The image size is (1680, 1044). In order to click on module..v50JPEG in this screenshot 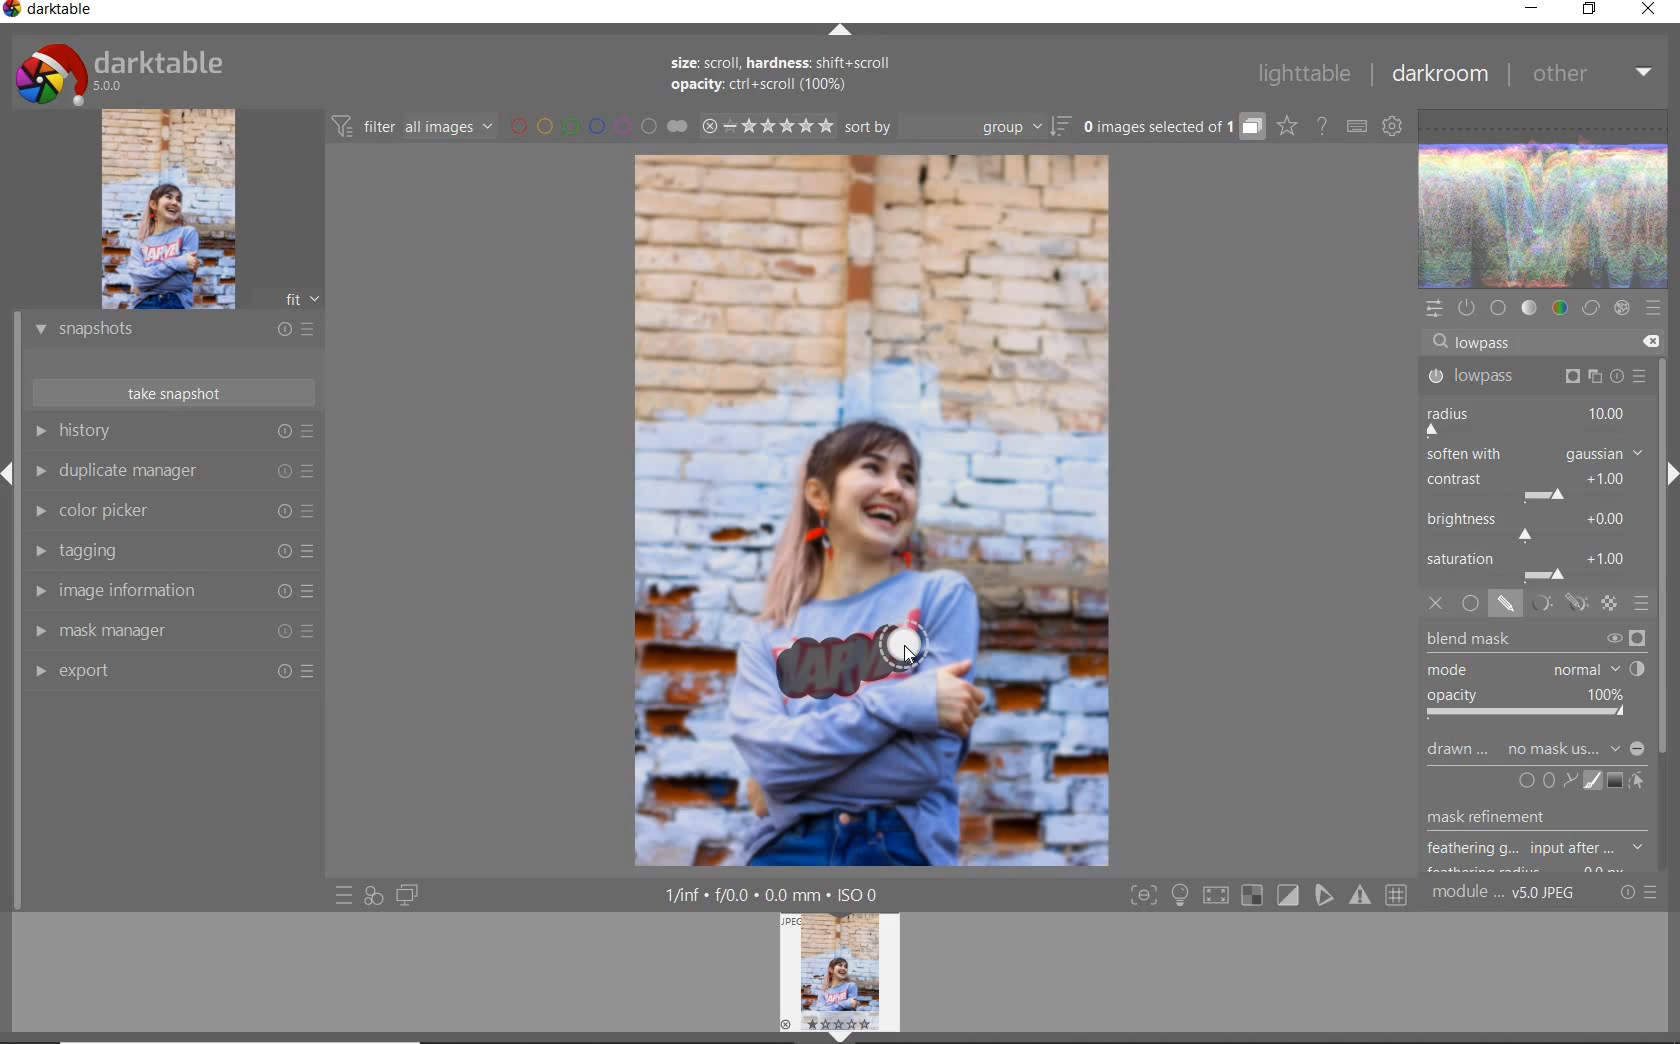, I will do `click(1507, 894)`.